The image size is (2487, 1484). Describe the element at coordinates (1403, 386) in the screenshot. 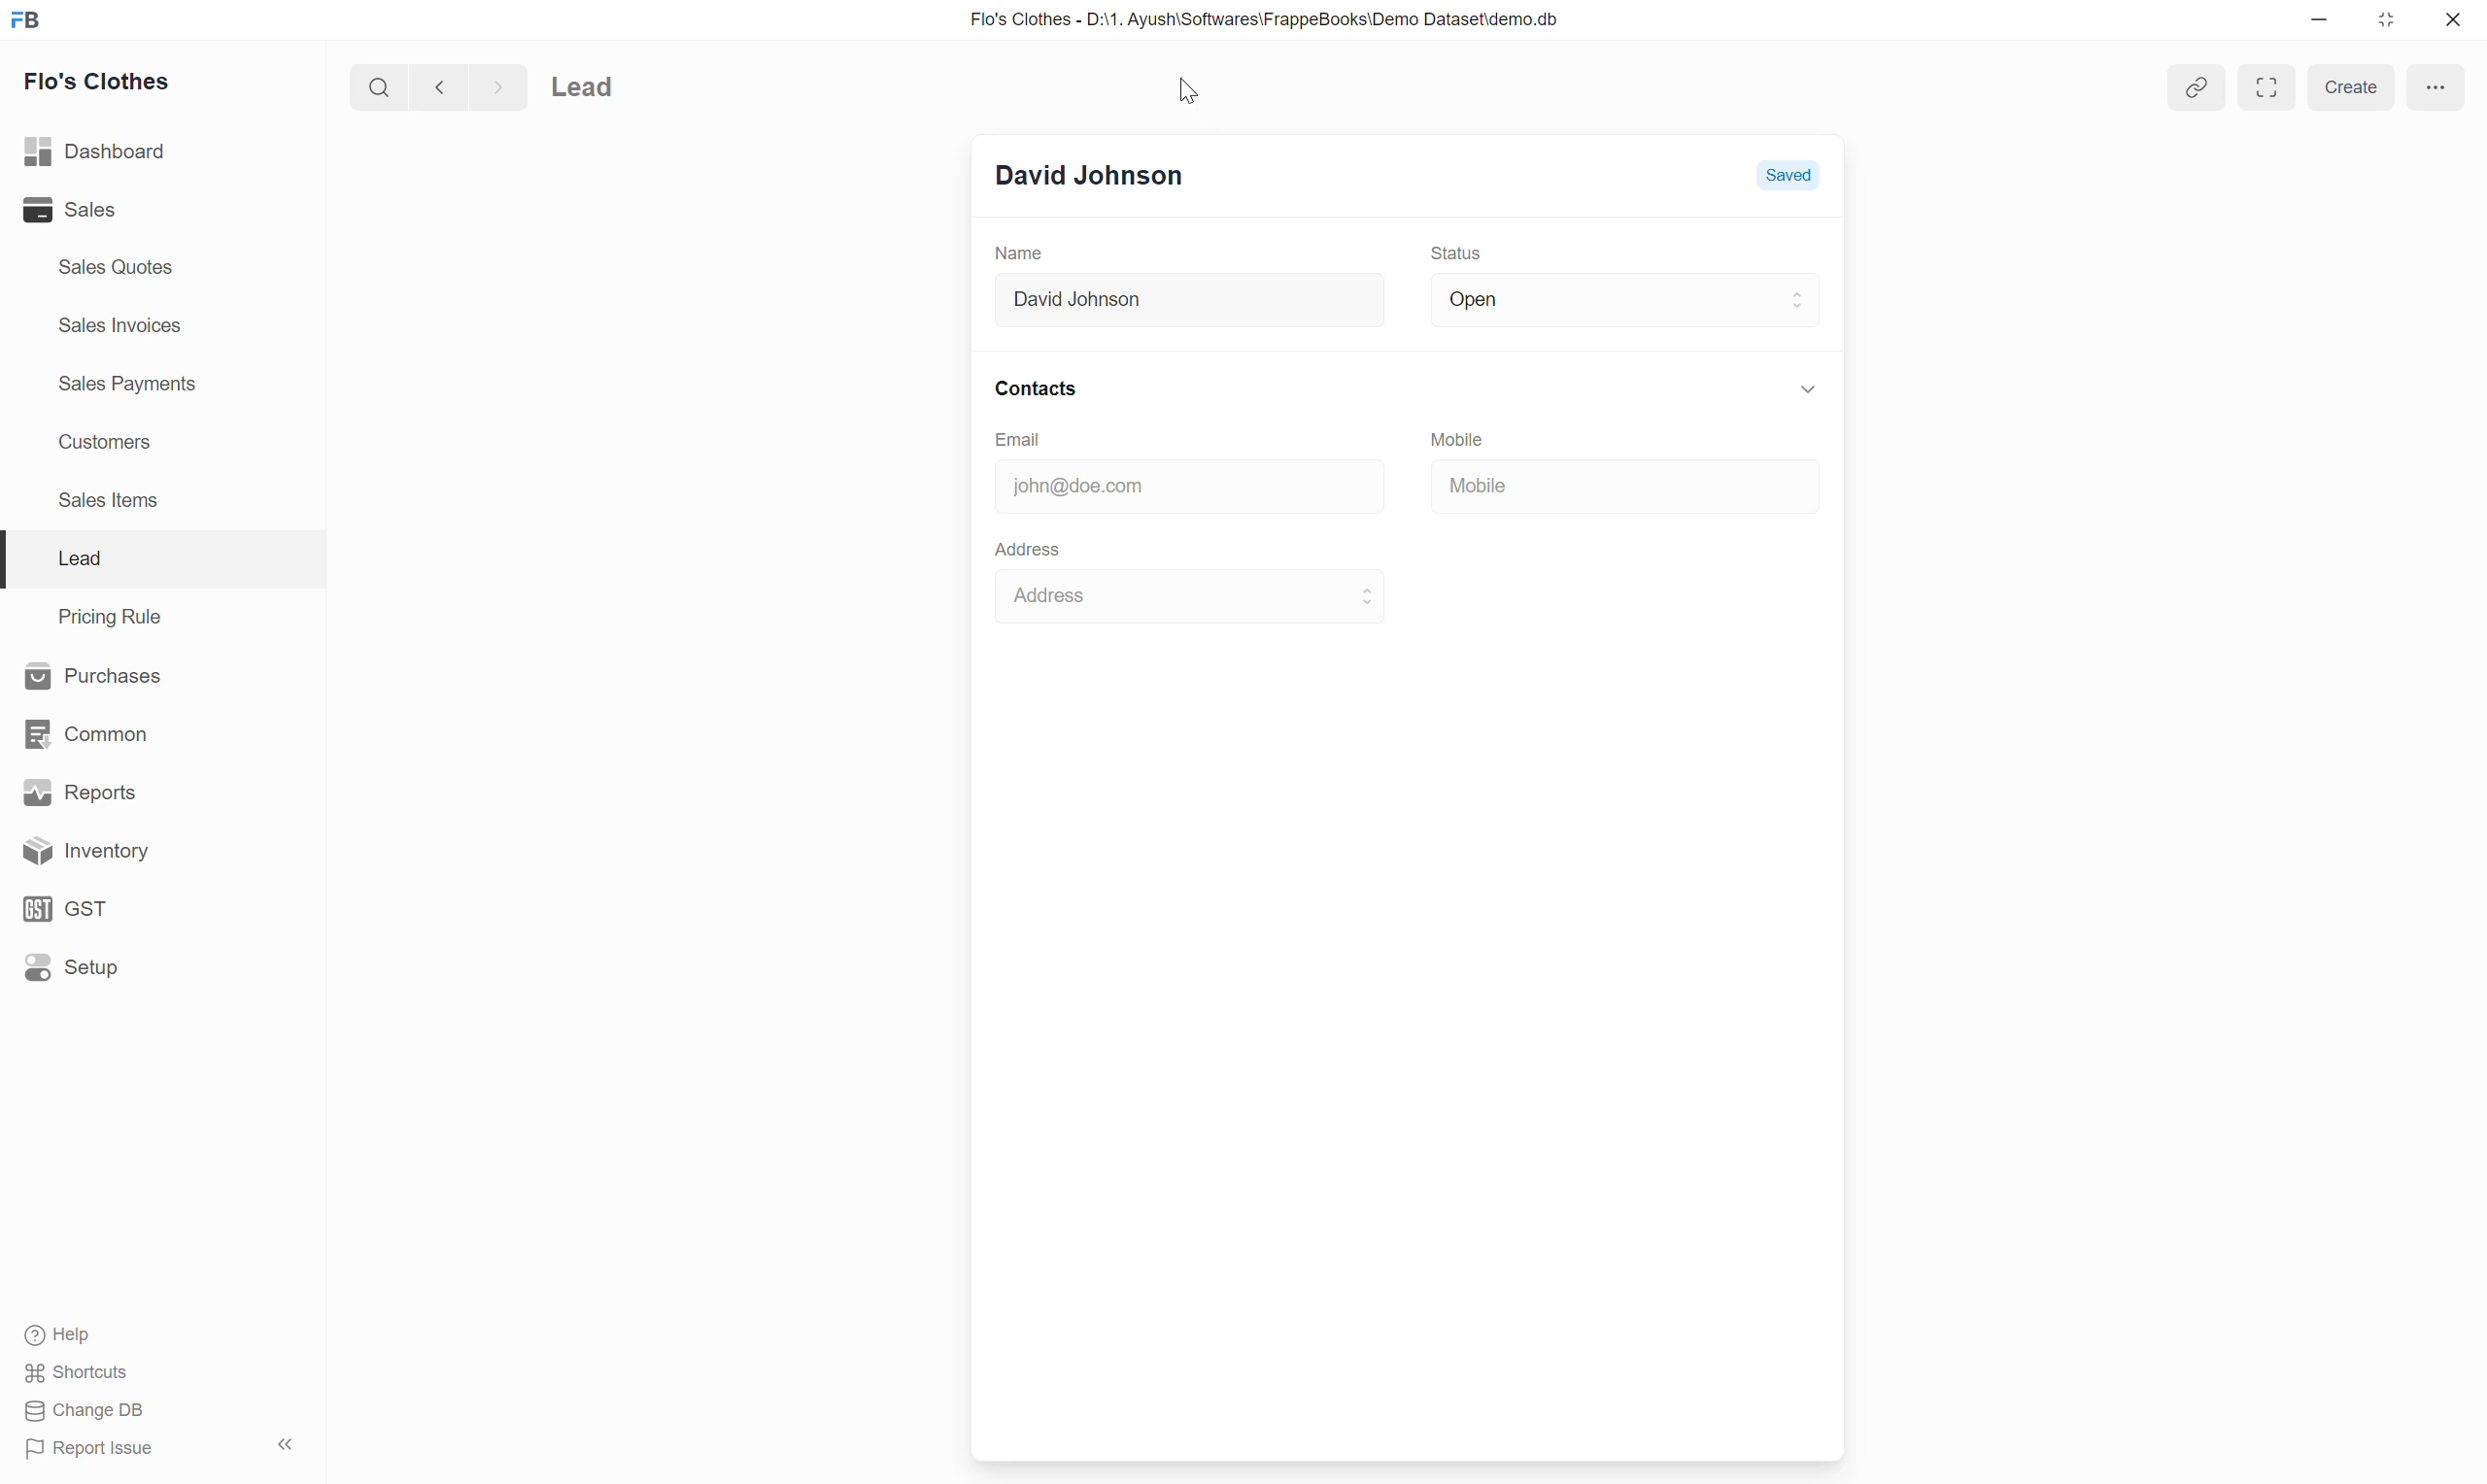

I see `Contacts` at that location.